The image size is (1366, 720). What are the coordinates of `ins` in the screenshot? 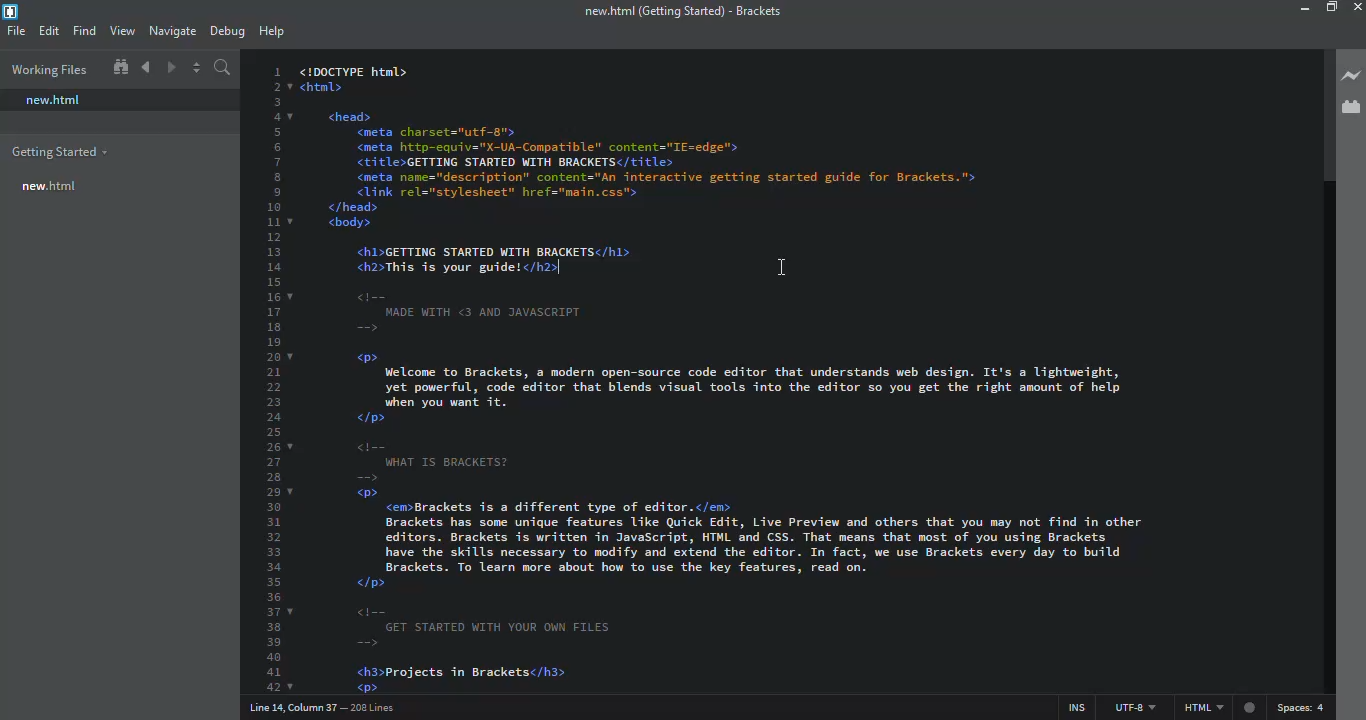 It's located at (1074, 706).